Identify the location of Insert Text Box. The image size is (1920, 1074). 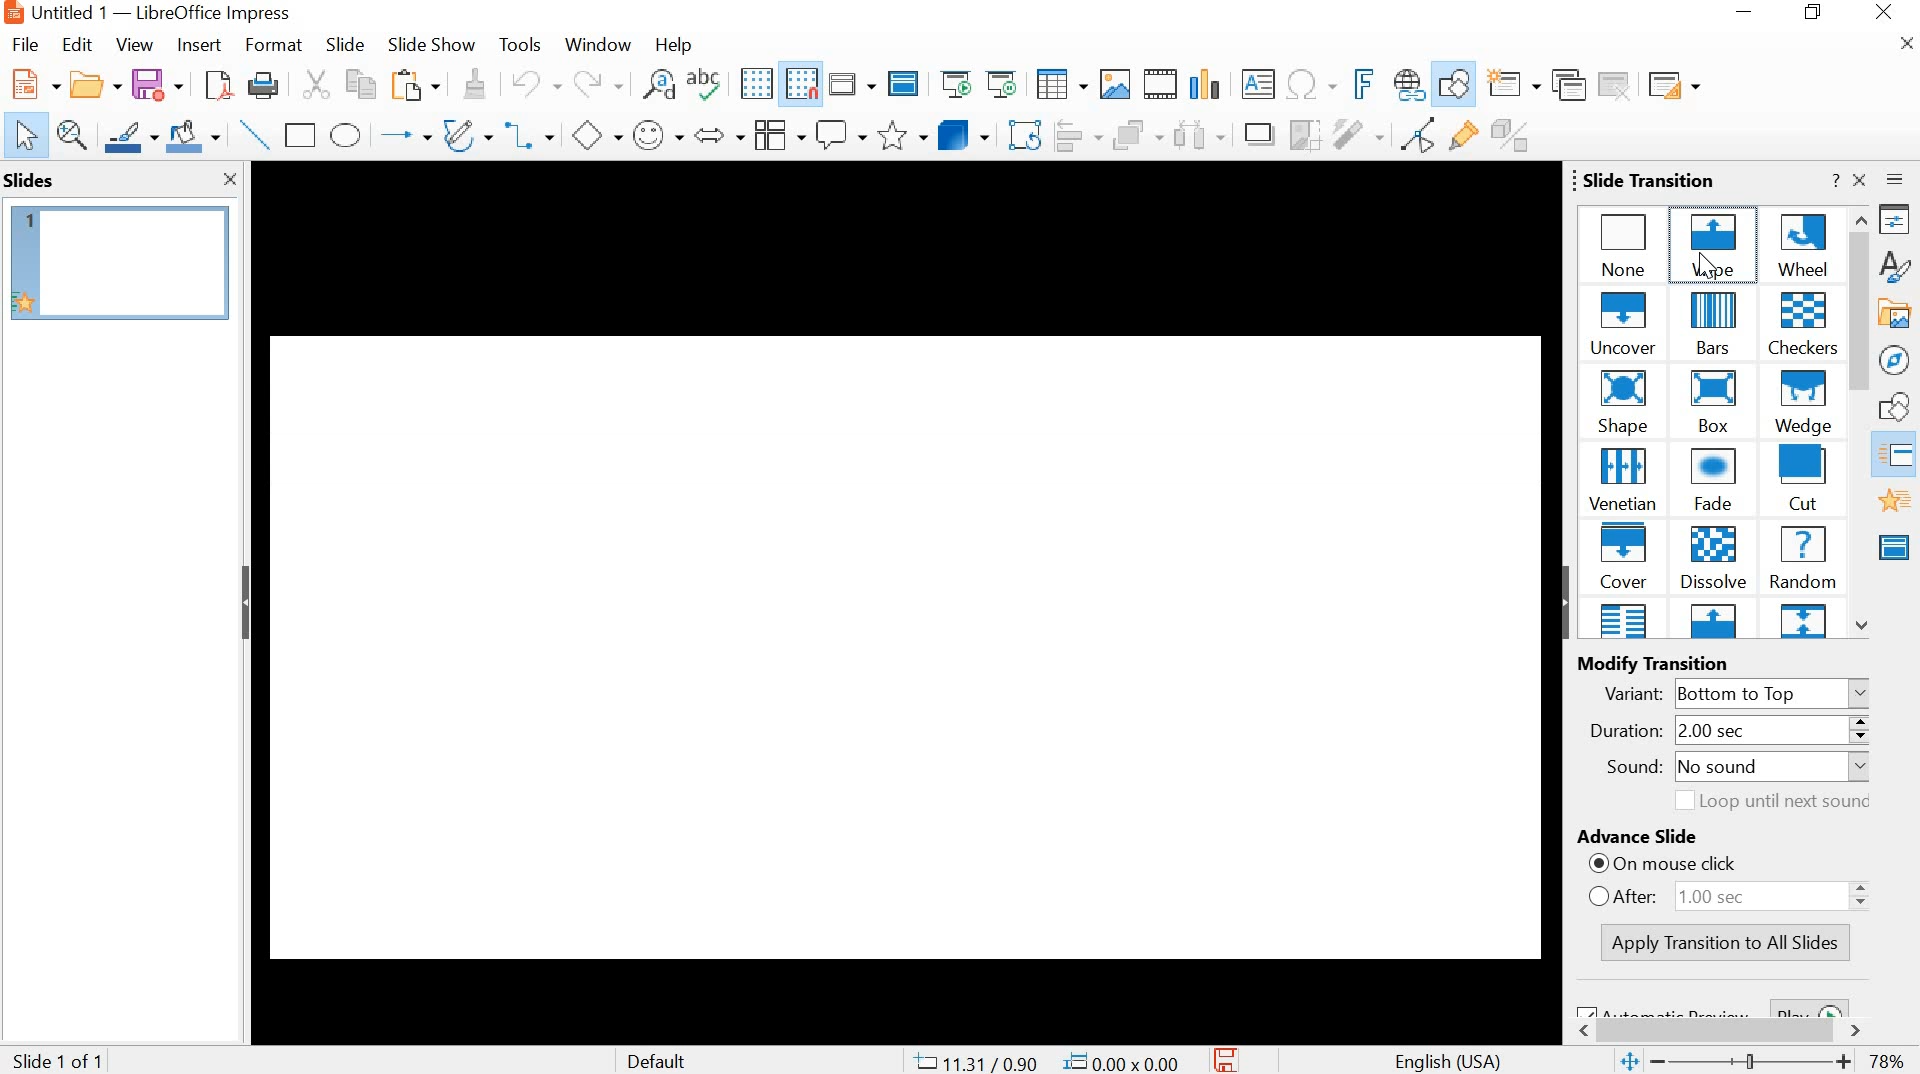
(1258, 84).